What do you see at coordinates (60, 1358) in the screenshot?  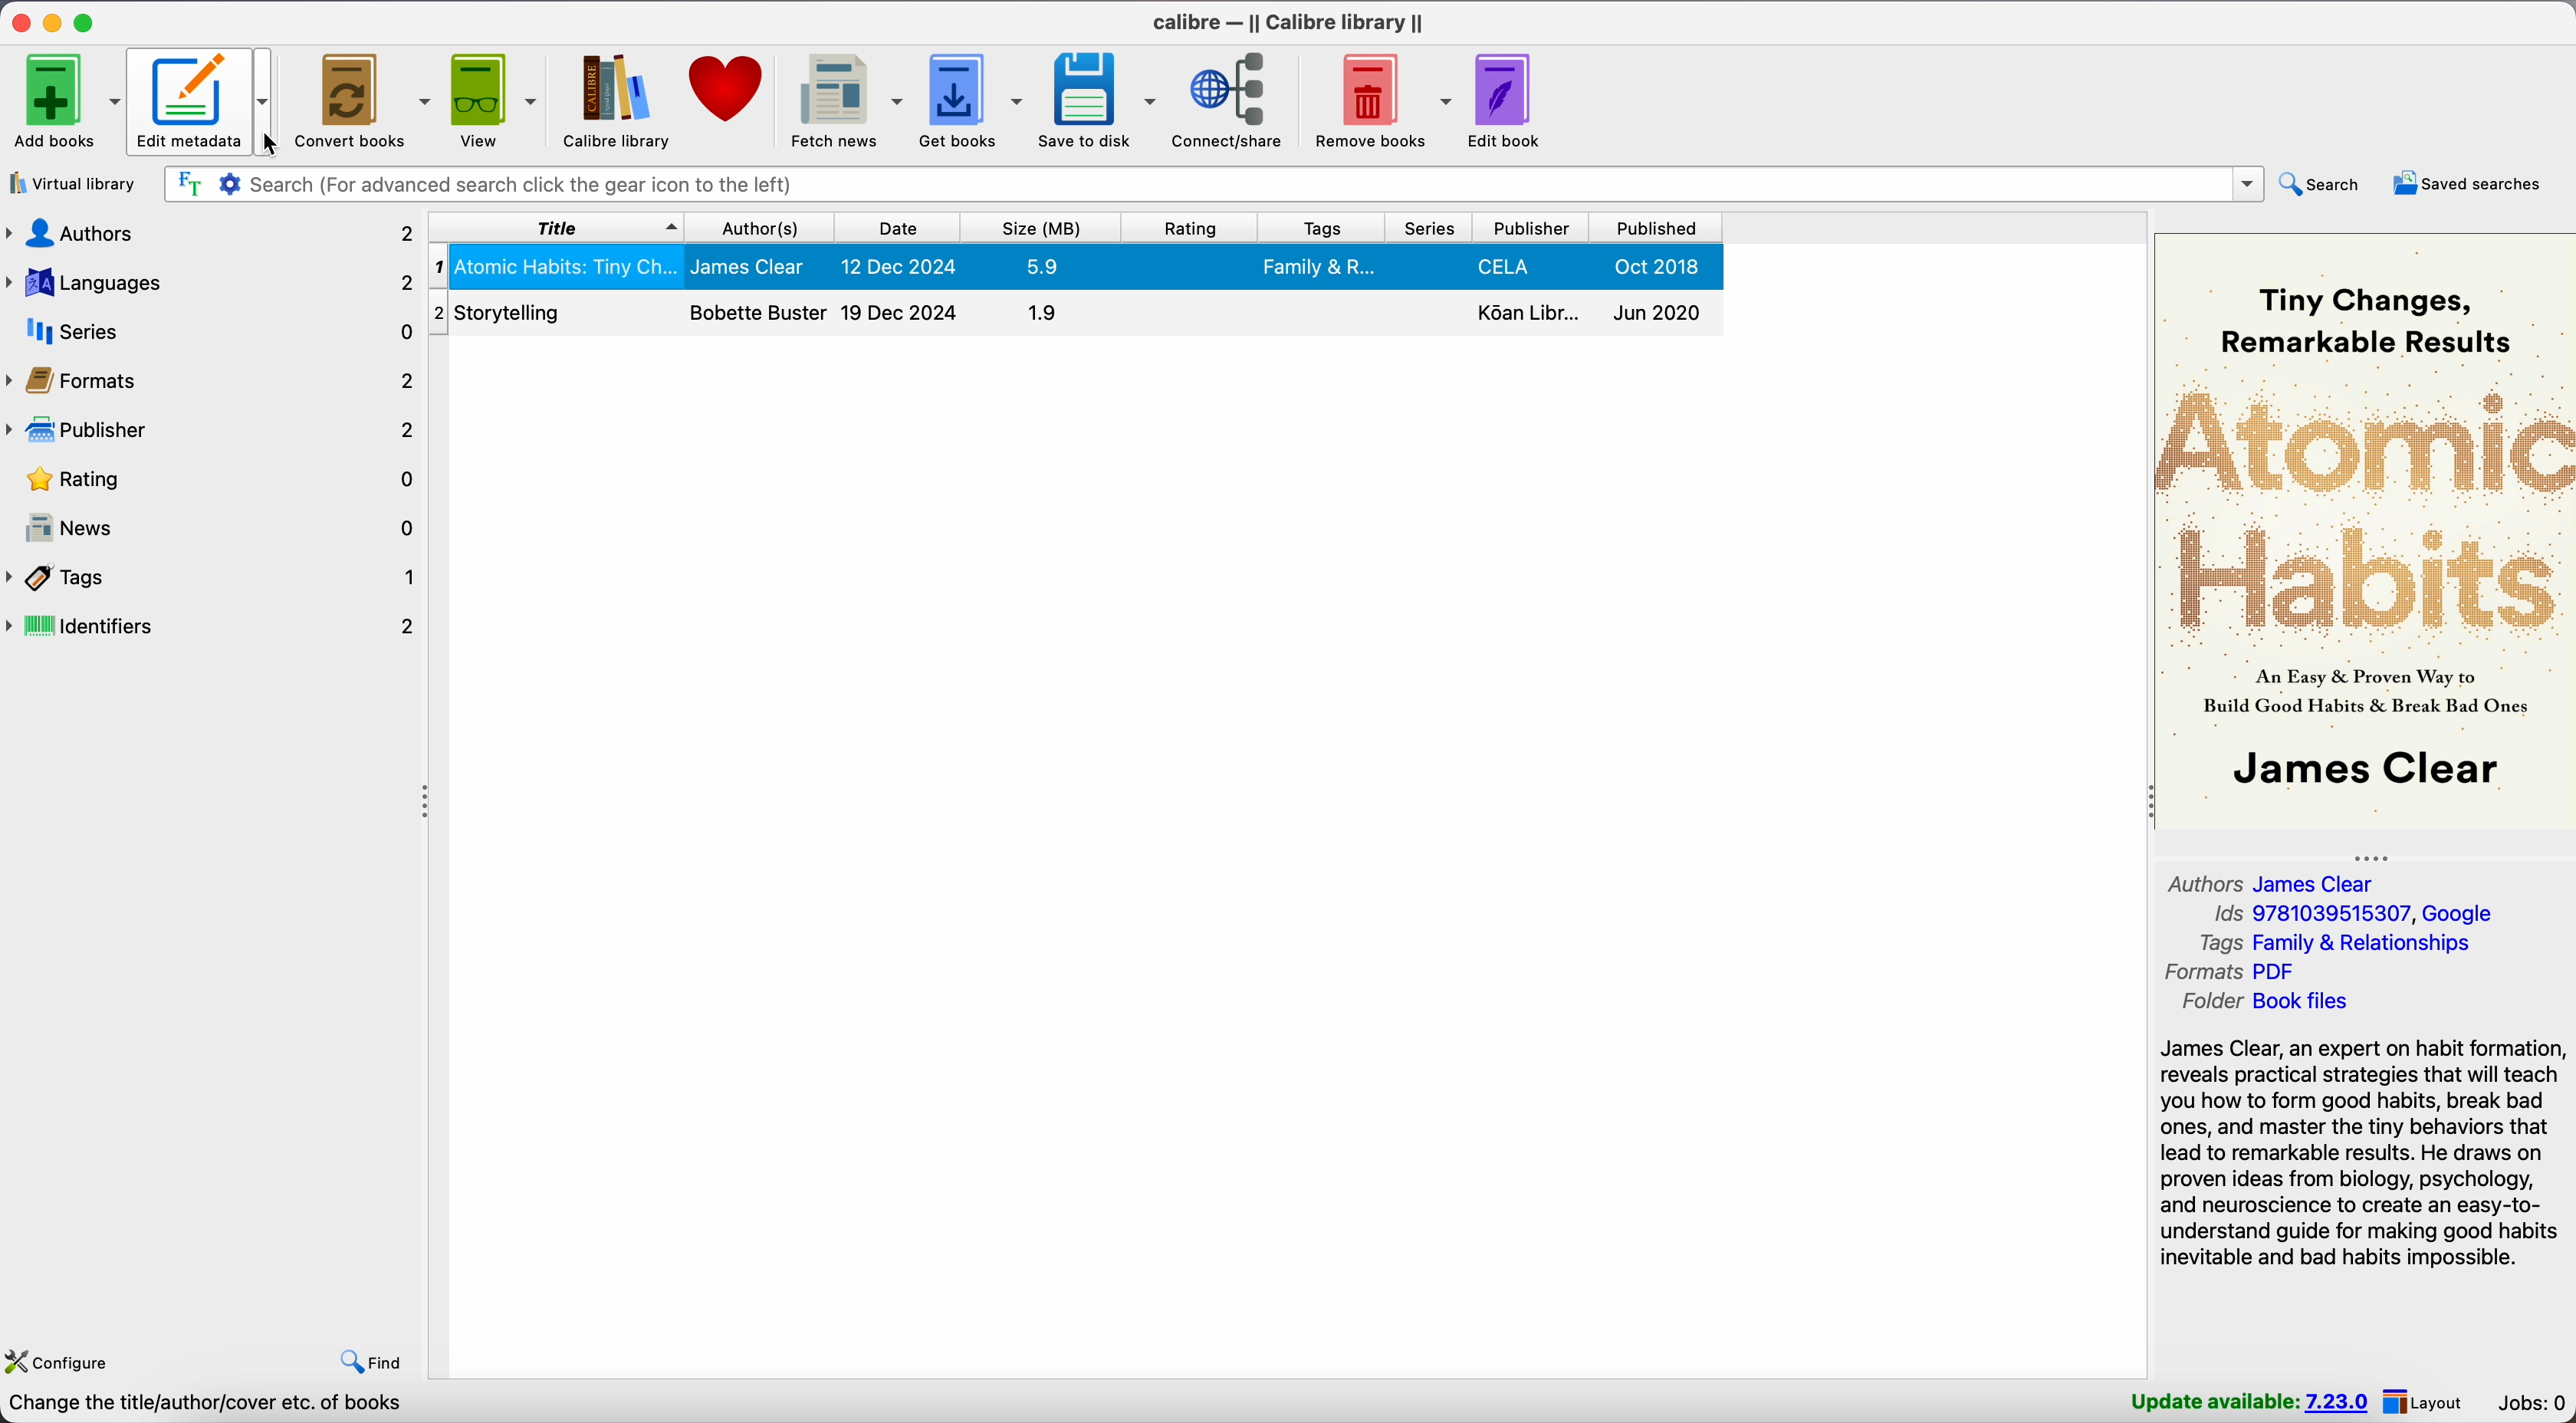 I see `configure` at bounding box center [60, 1358].